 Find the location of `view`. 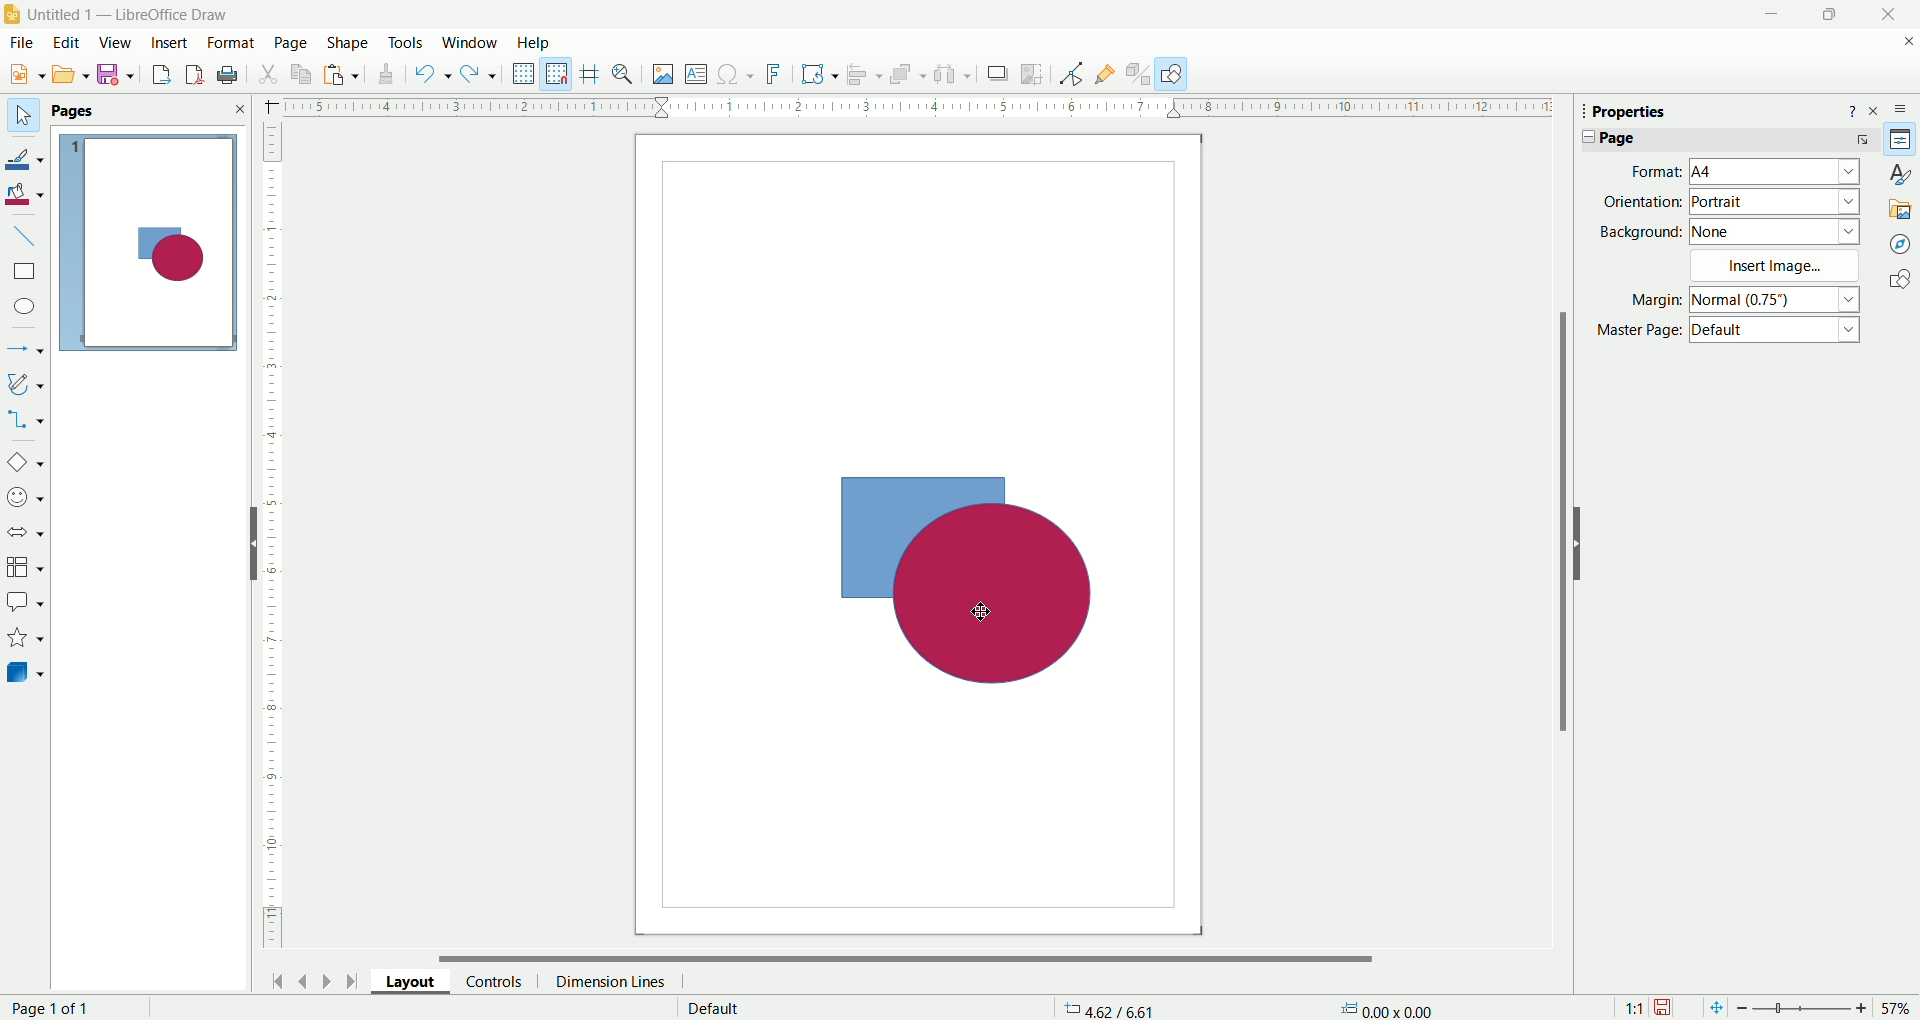

view is located at coordinates (116, 42).